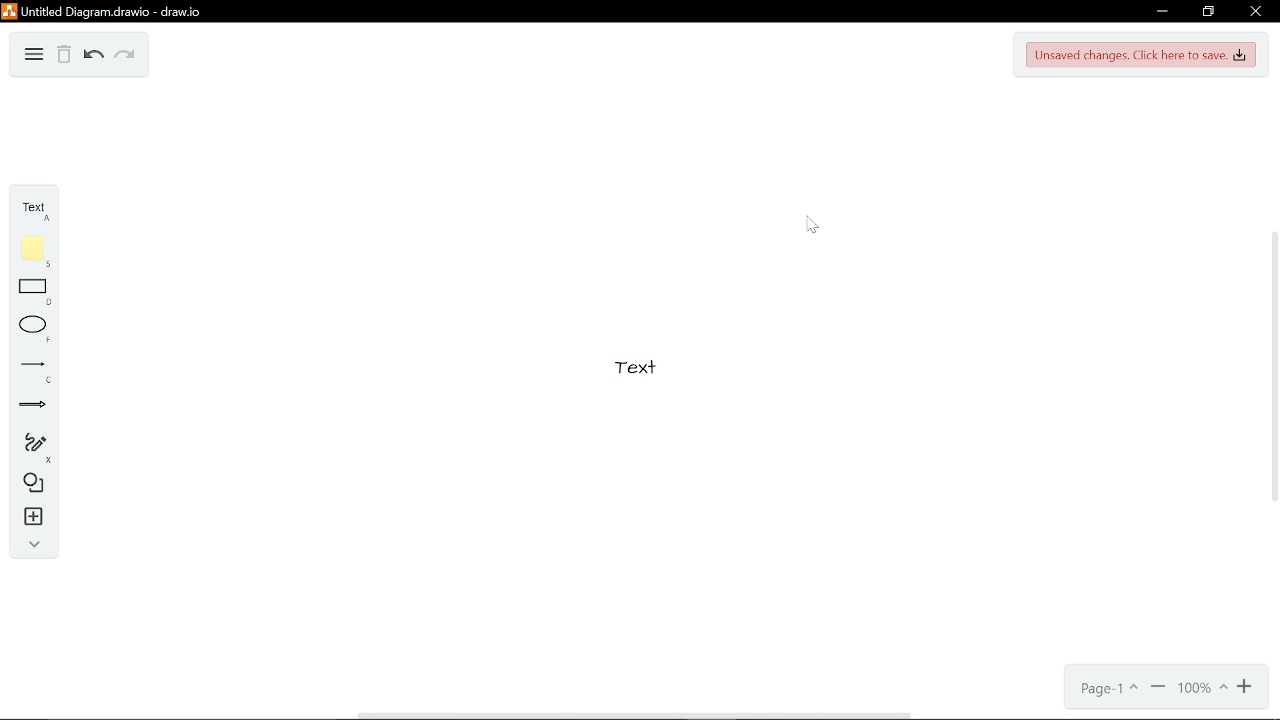 This screenshot has width=1280, height=720. I want to click on Delete, so click(64, 56).